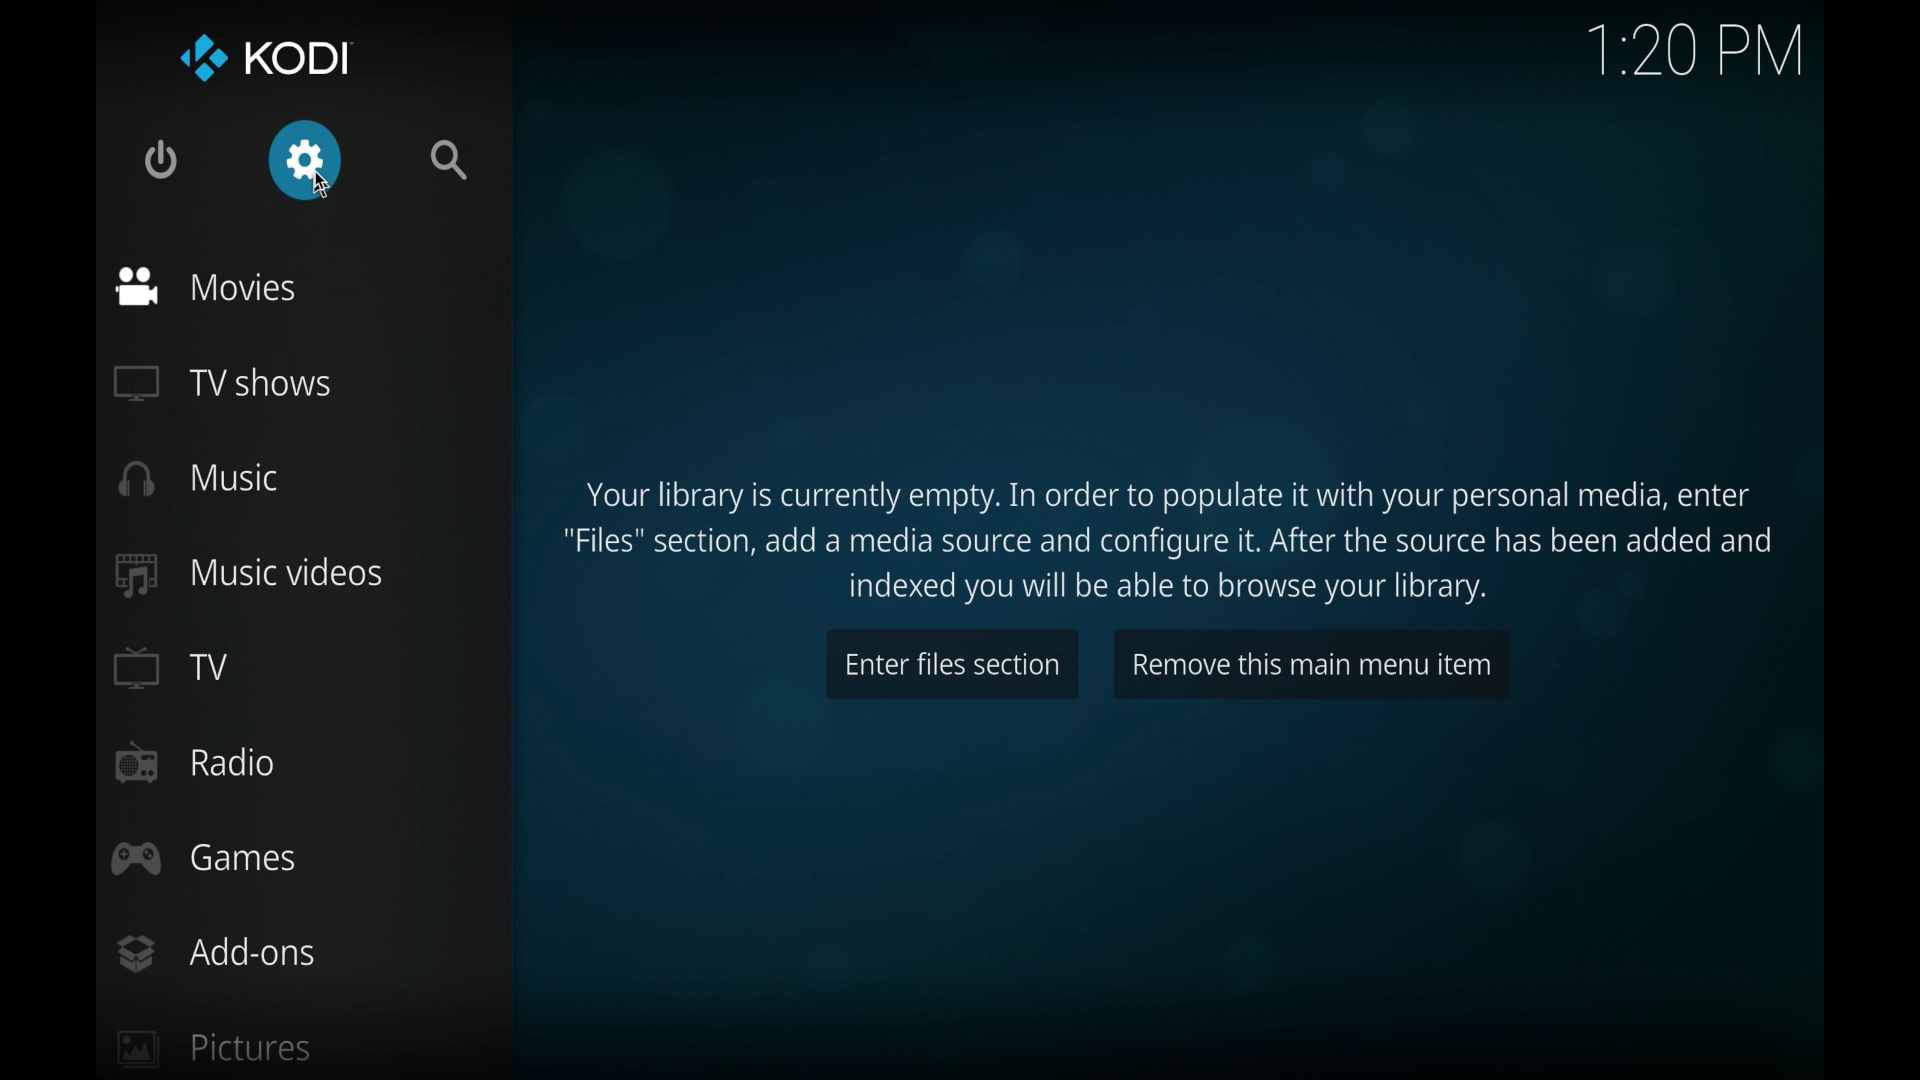 Image resolution: width=1920 pixels, height=1080 pixels. I want to click on cursor, so click(323, 185).